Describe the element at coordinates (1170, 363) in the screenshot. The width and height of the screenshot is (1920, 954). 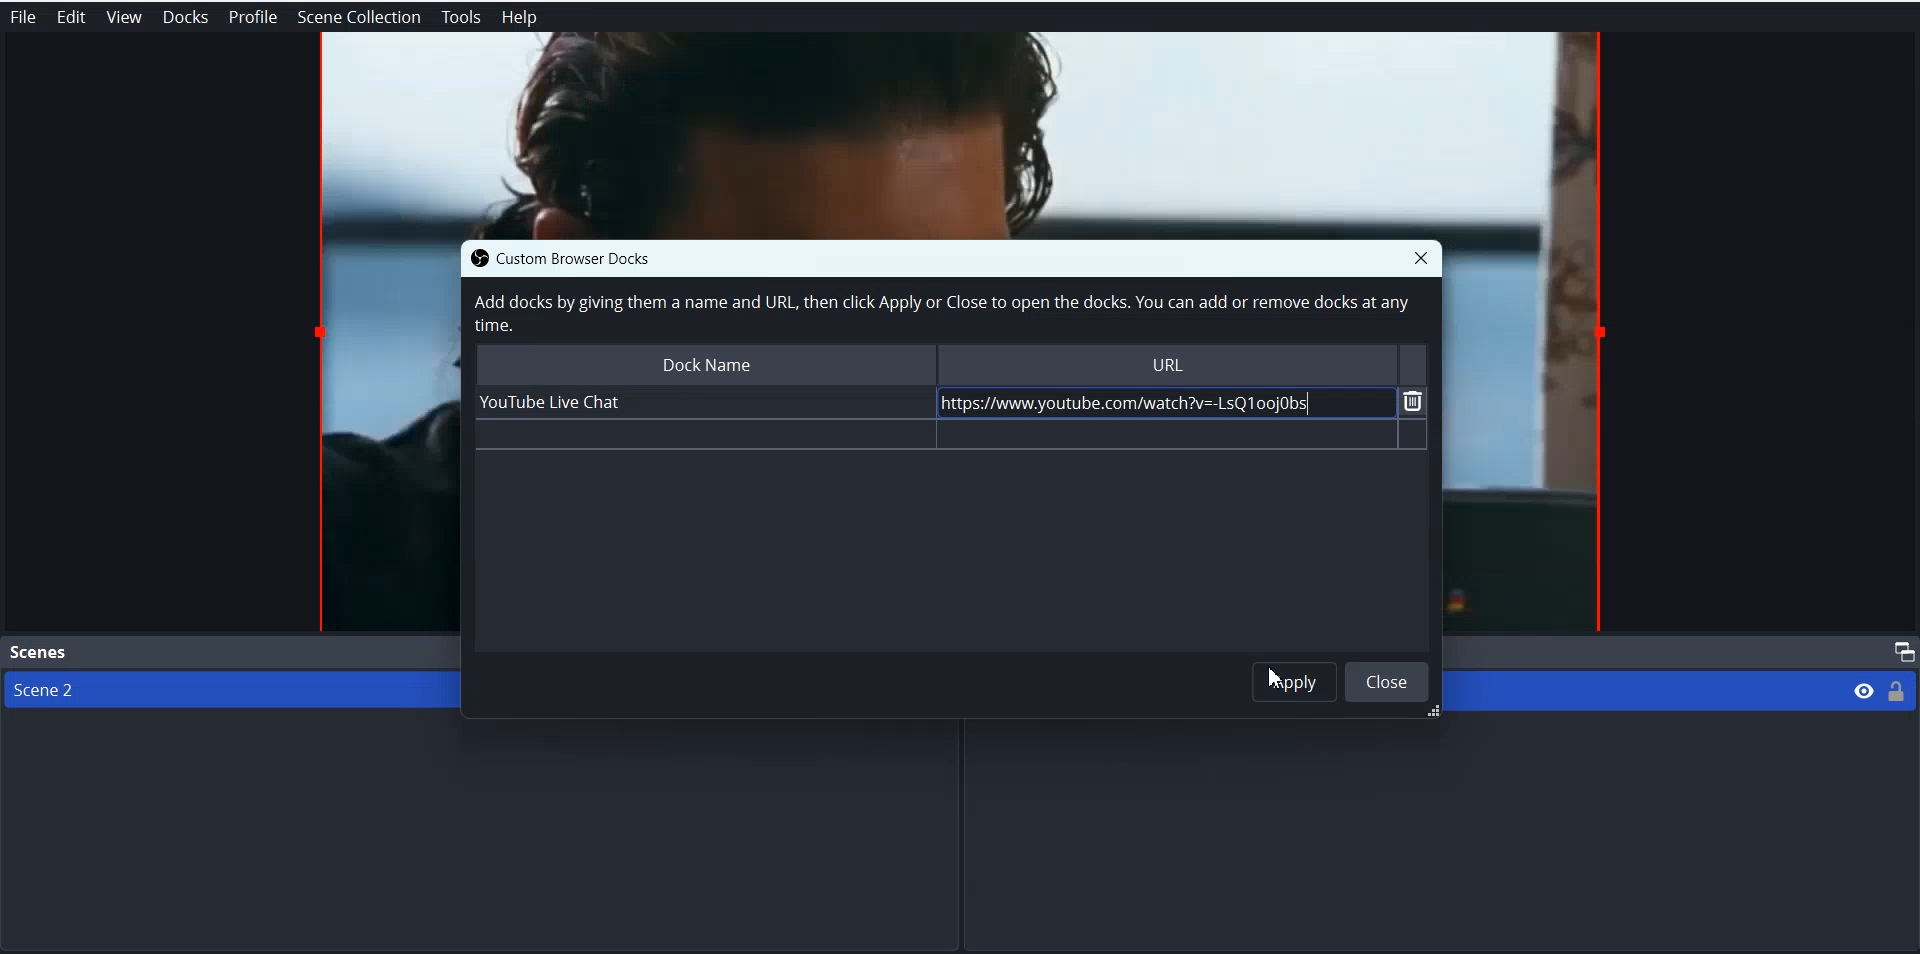
I see `URL` at that location.